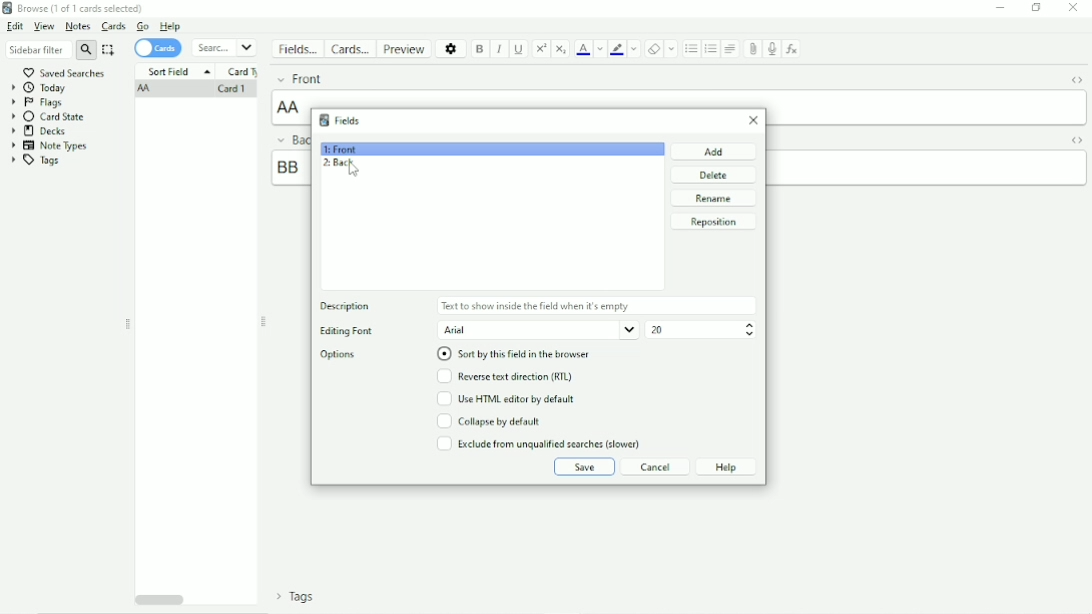  What do you see at coordinates (770, 49) in the screenshot?
I see `Record audio` at bounding box center [770, 49].